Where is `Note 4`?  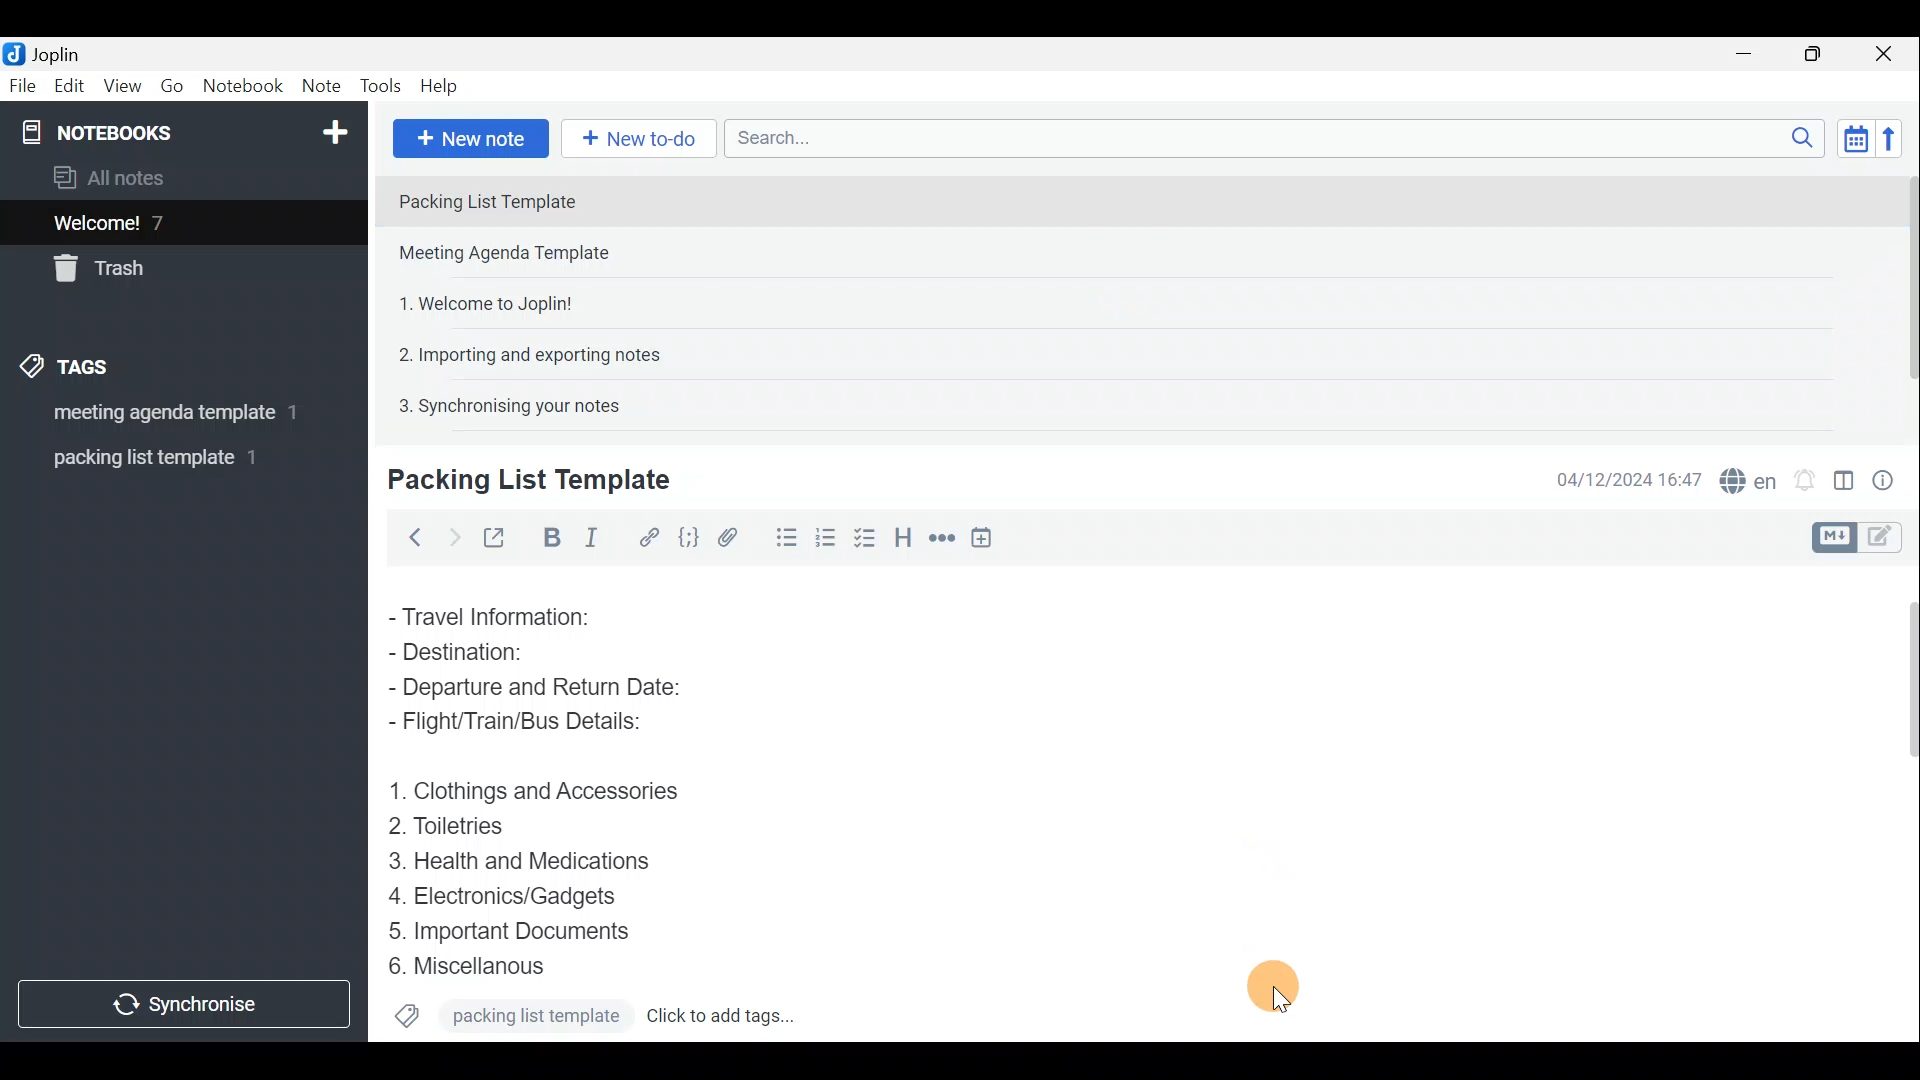 Note 4 is located at coordinates (519, 351).